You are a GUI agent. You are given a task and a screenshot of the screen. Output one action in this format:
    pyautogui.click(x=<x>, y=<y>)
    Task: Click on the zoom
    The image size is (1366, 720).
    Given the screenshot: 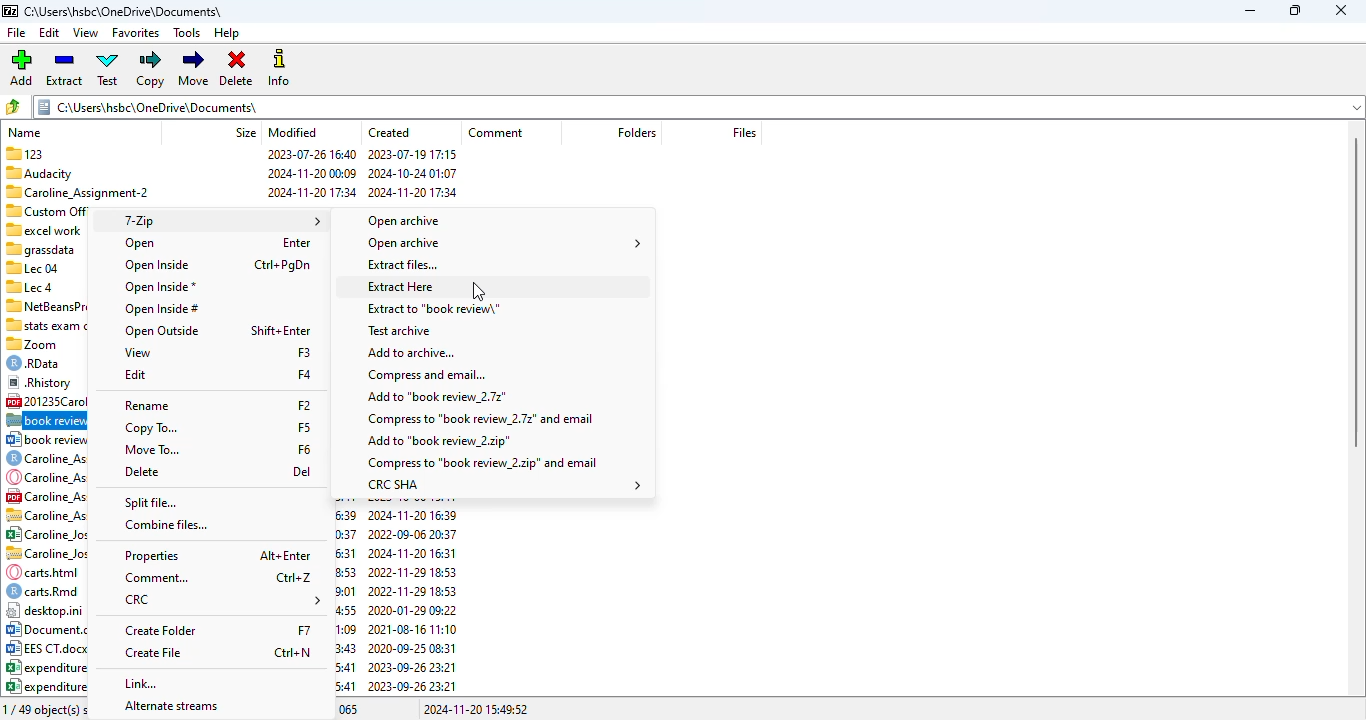 What is the action you would take?
    pyautogui.click(x=36, y=343)
    